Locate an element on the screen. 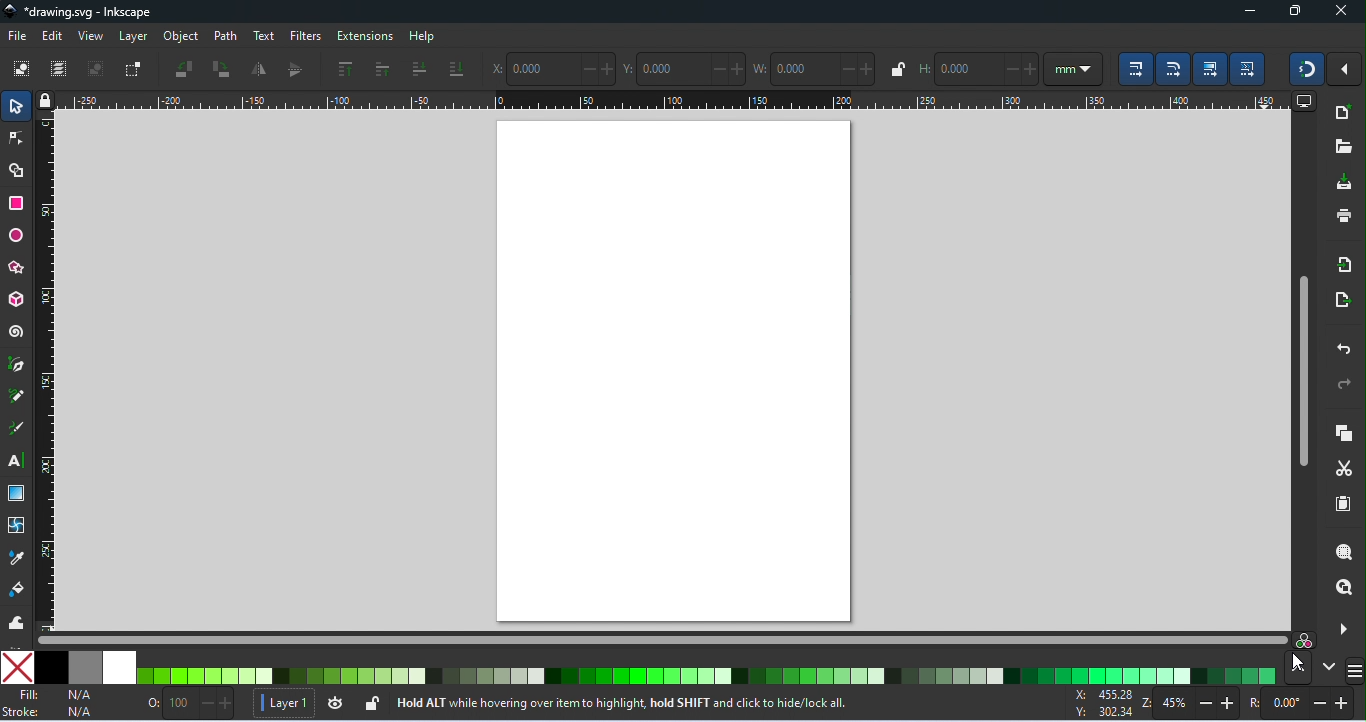 This screenshot has height=722, width=1366. export is located at coordinates (1340, 298).